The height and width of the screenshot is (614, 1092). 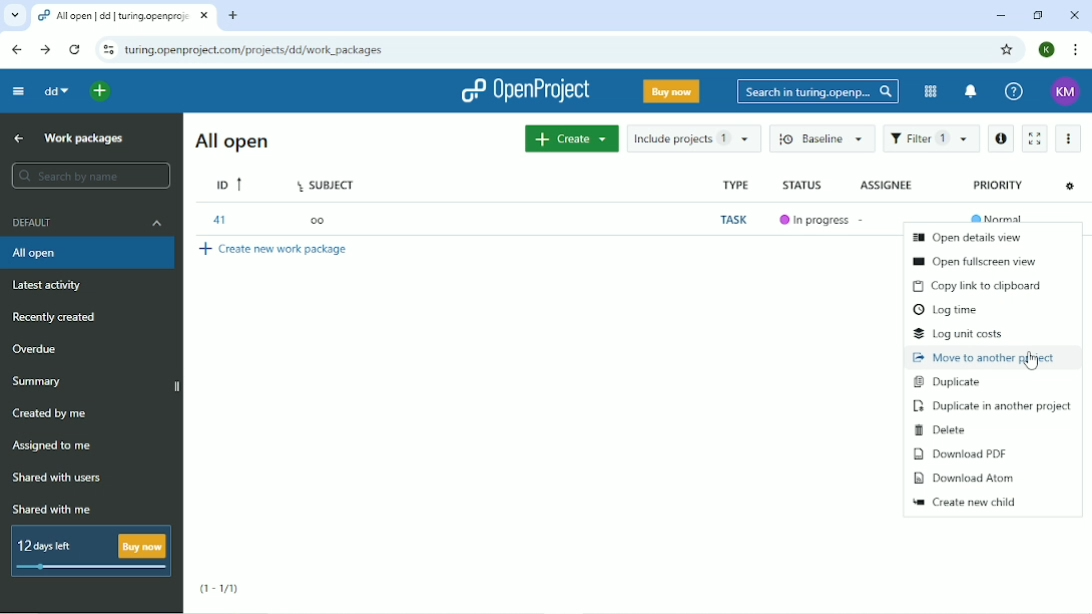 What do you see at coordinates (49, 412) in the screenshot?
I see `Created by me` at bounding box center [49, 412].